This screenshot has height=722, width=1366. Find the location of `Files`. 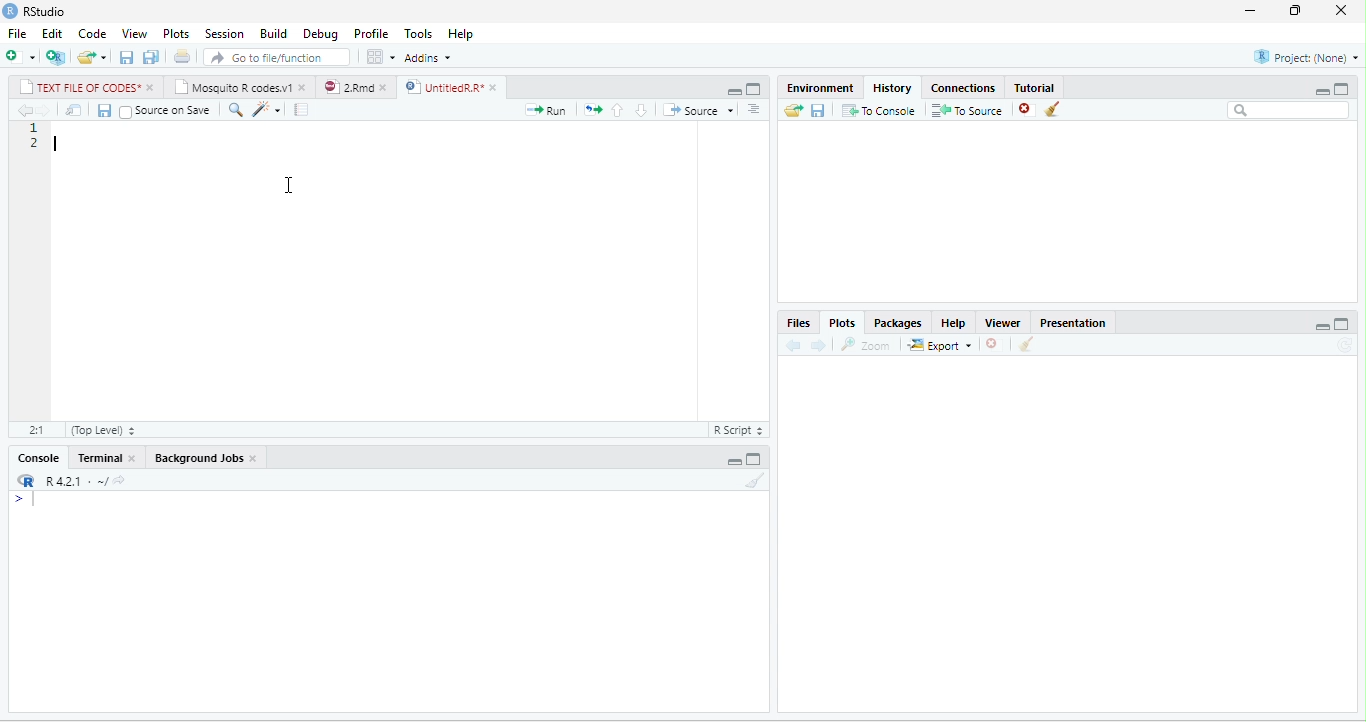

Files is located at coordinates (798, 323).